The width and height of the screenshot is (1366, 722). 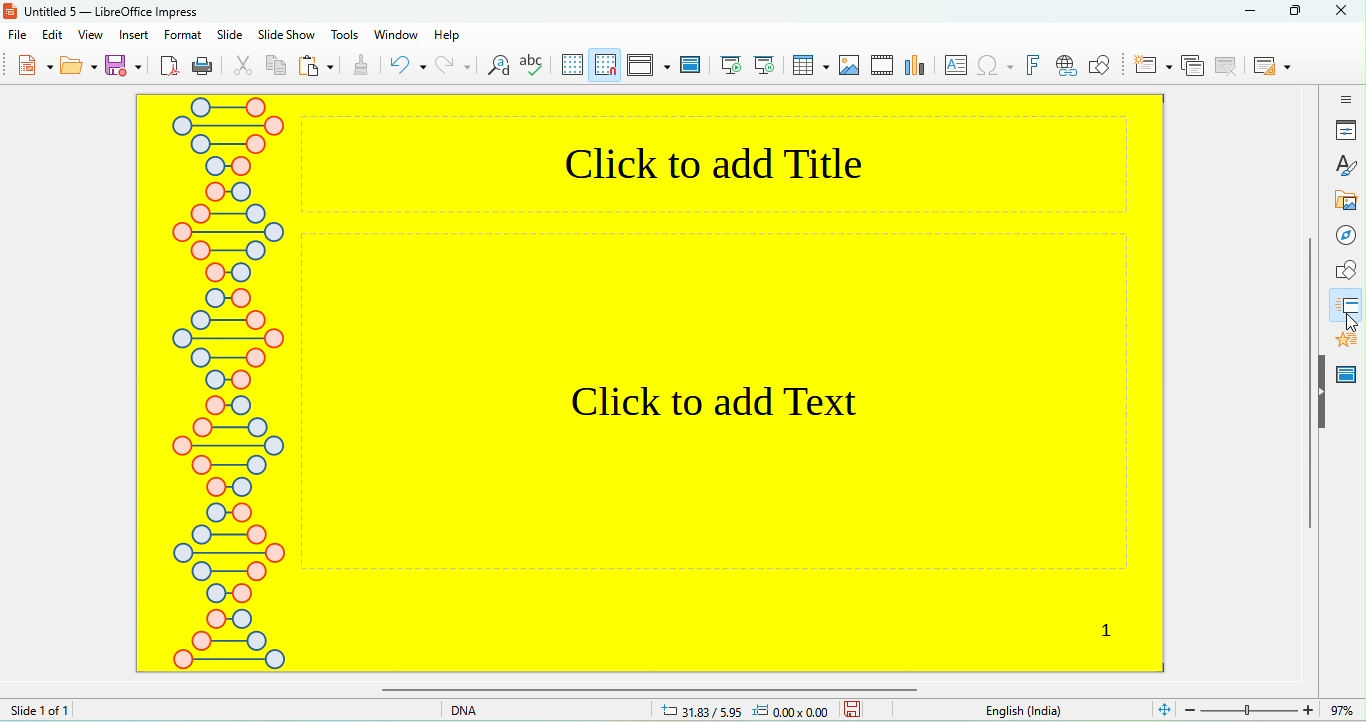 What do you see at coordinates (240, 68) in the screenshot?
I see `cut` at bounding box center [240, 68].